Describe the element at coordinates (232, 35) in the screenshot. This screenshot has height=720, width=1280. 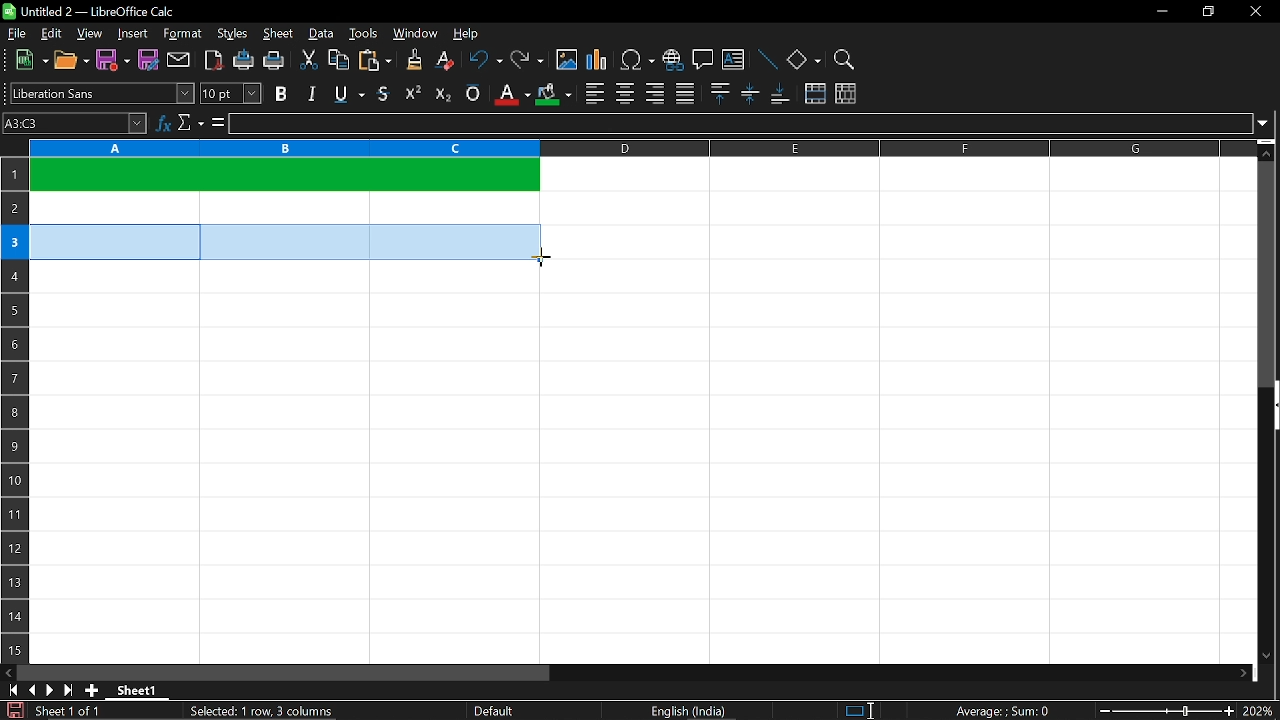
I see `styles` at that location.